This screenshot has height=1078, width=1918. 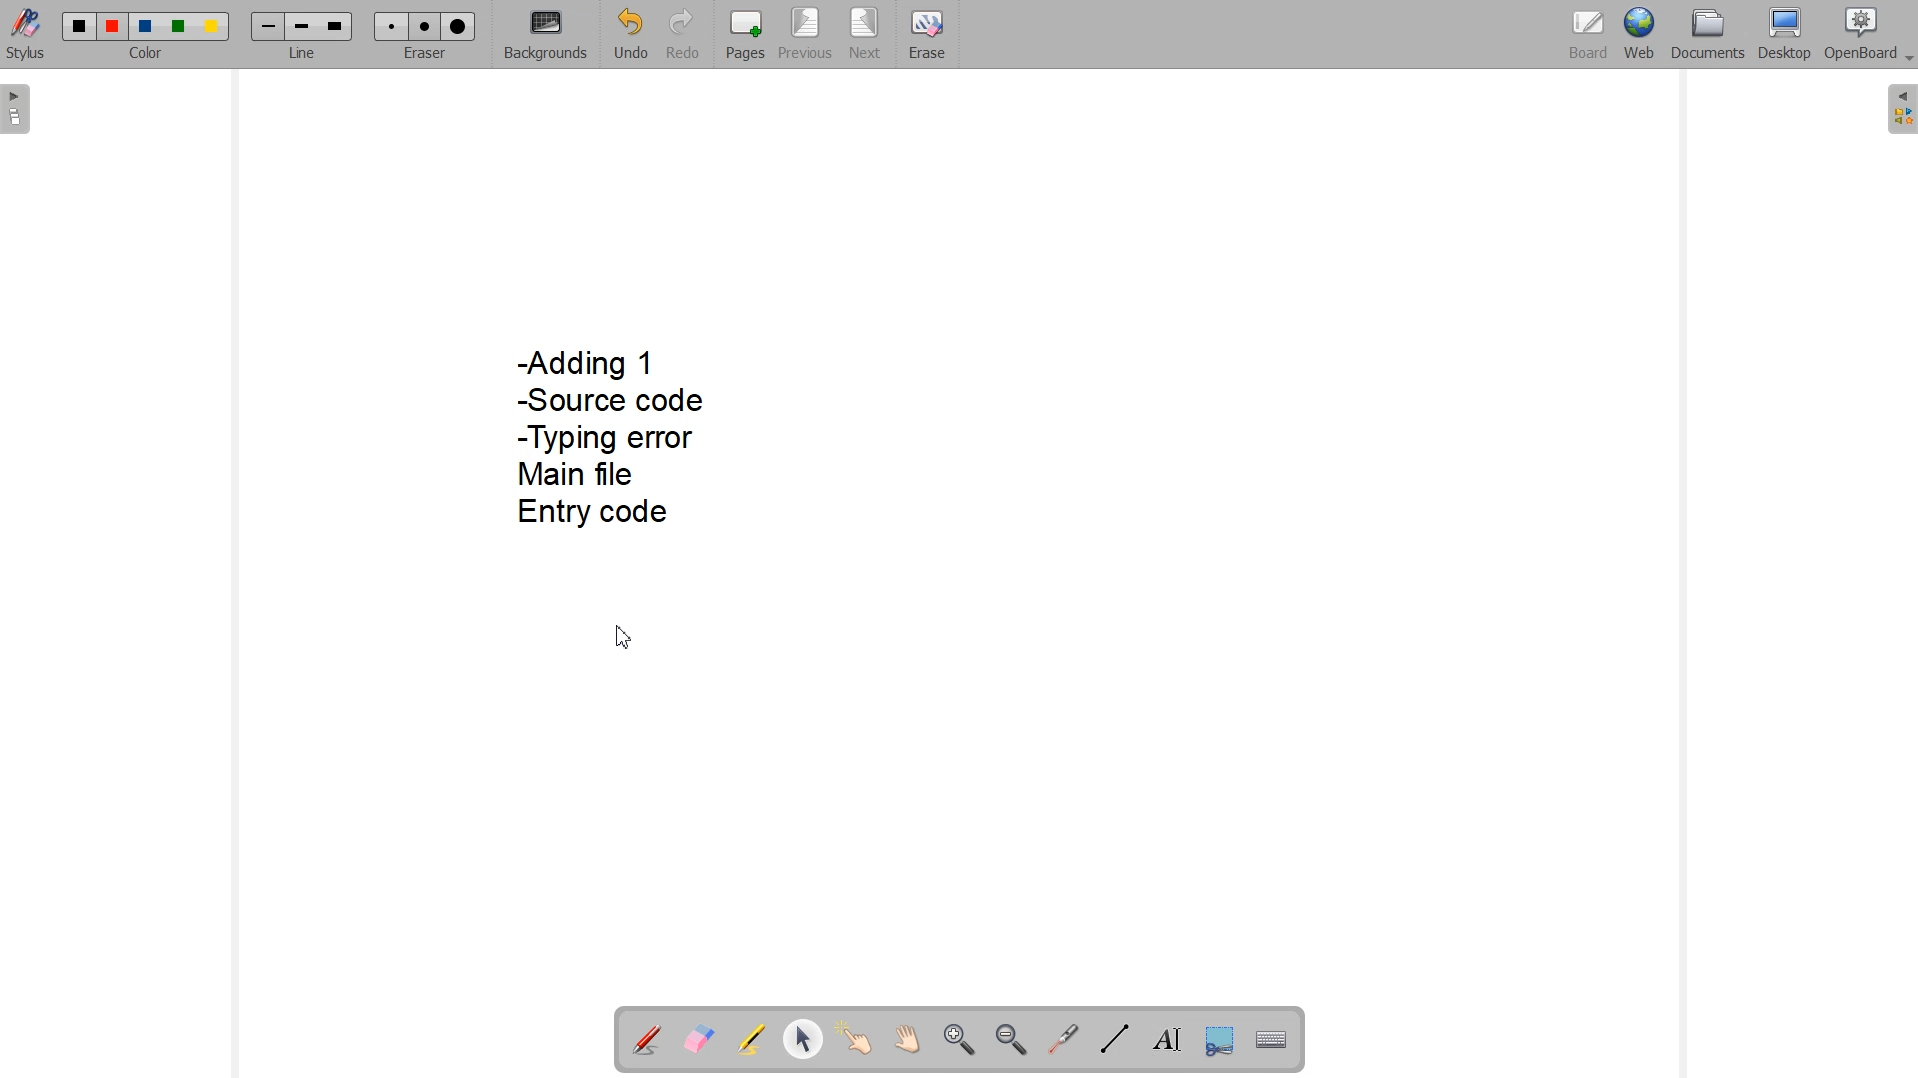 I want to click on OpenBoard, so click(x=1871, y=35).